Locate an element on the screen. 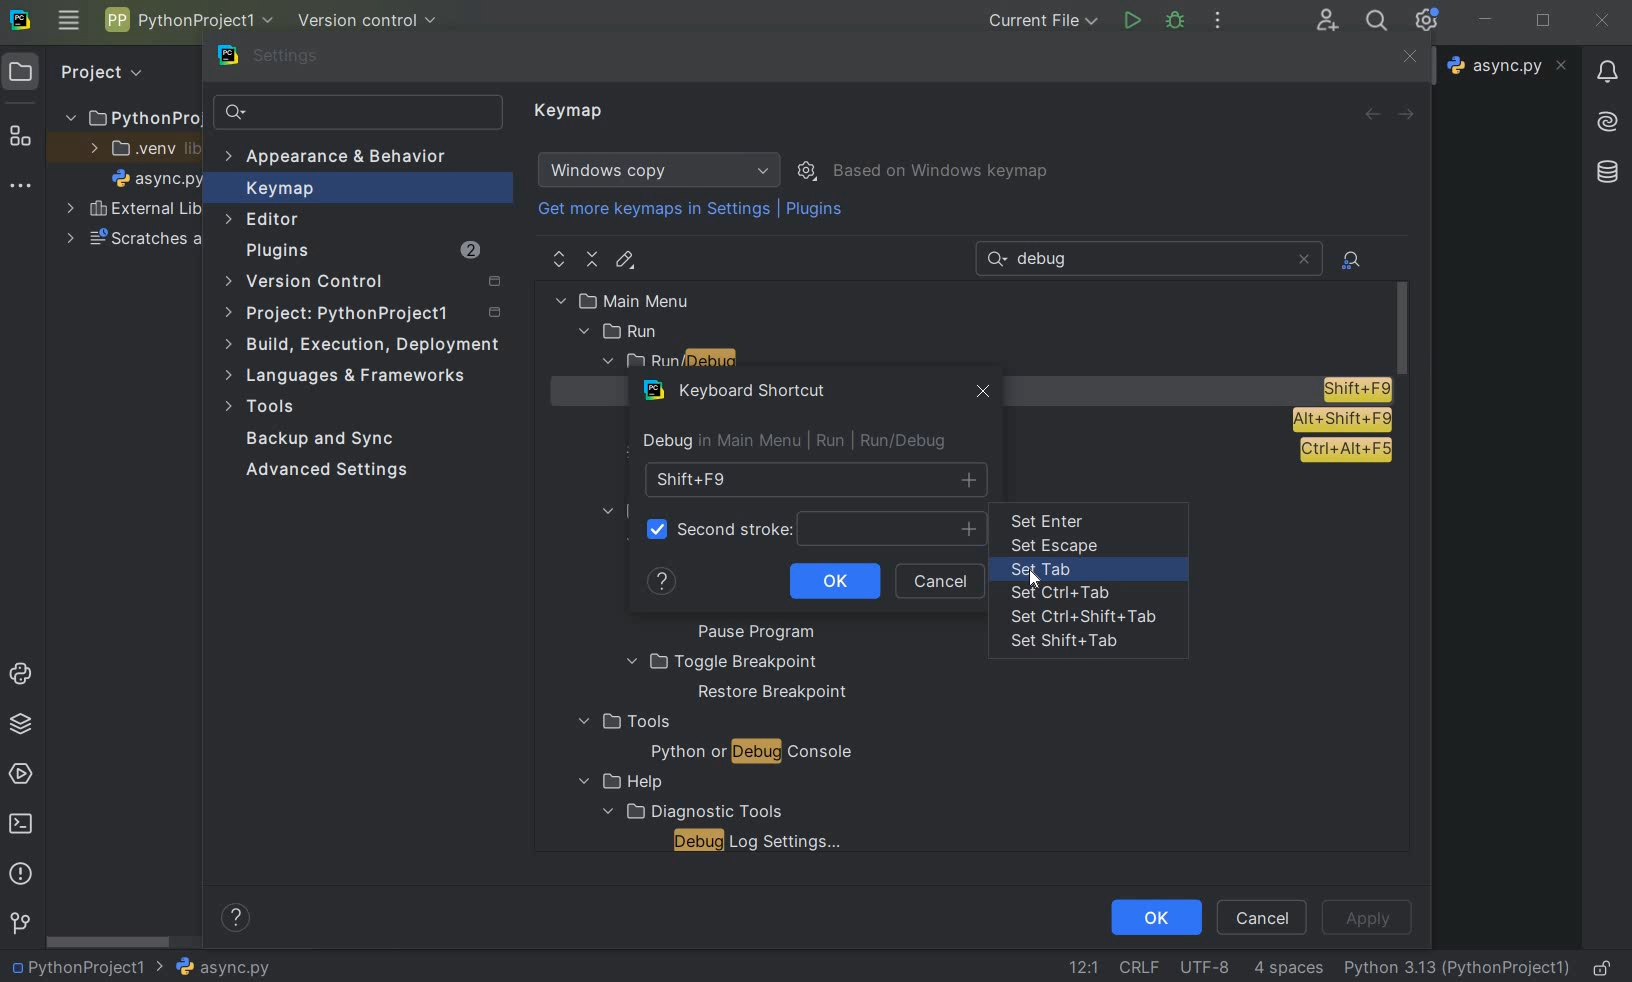  search everywhere is located at coordinates (1373, 23).